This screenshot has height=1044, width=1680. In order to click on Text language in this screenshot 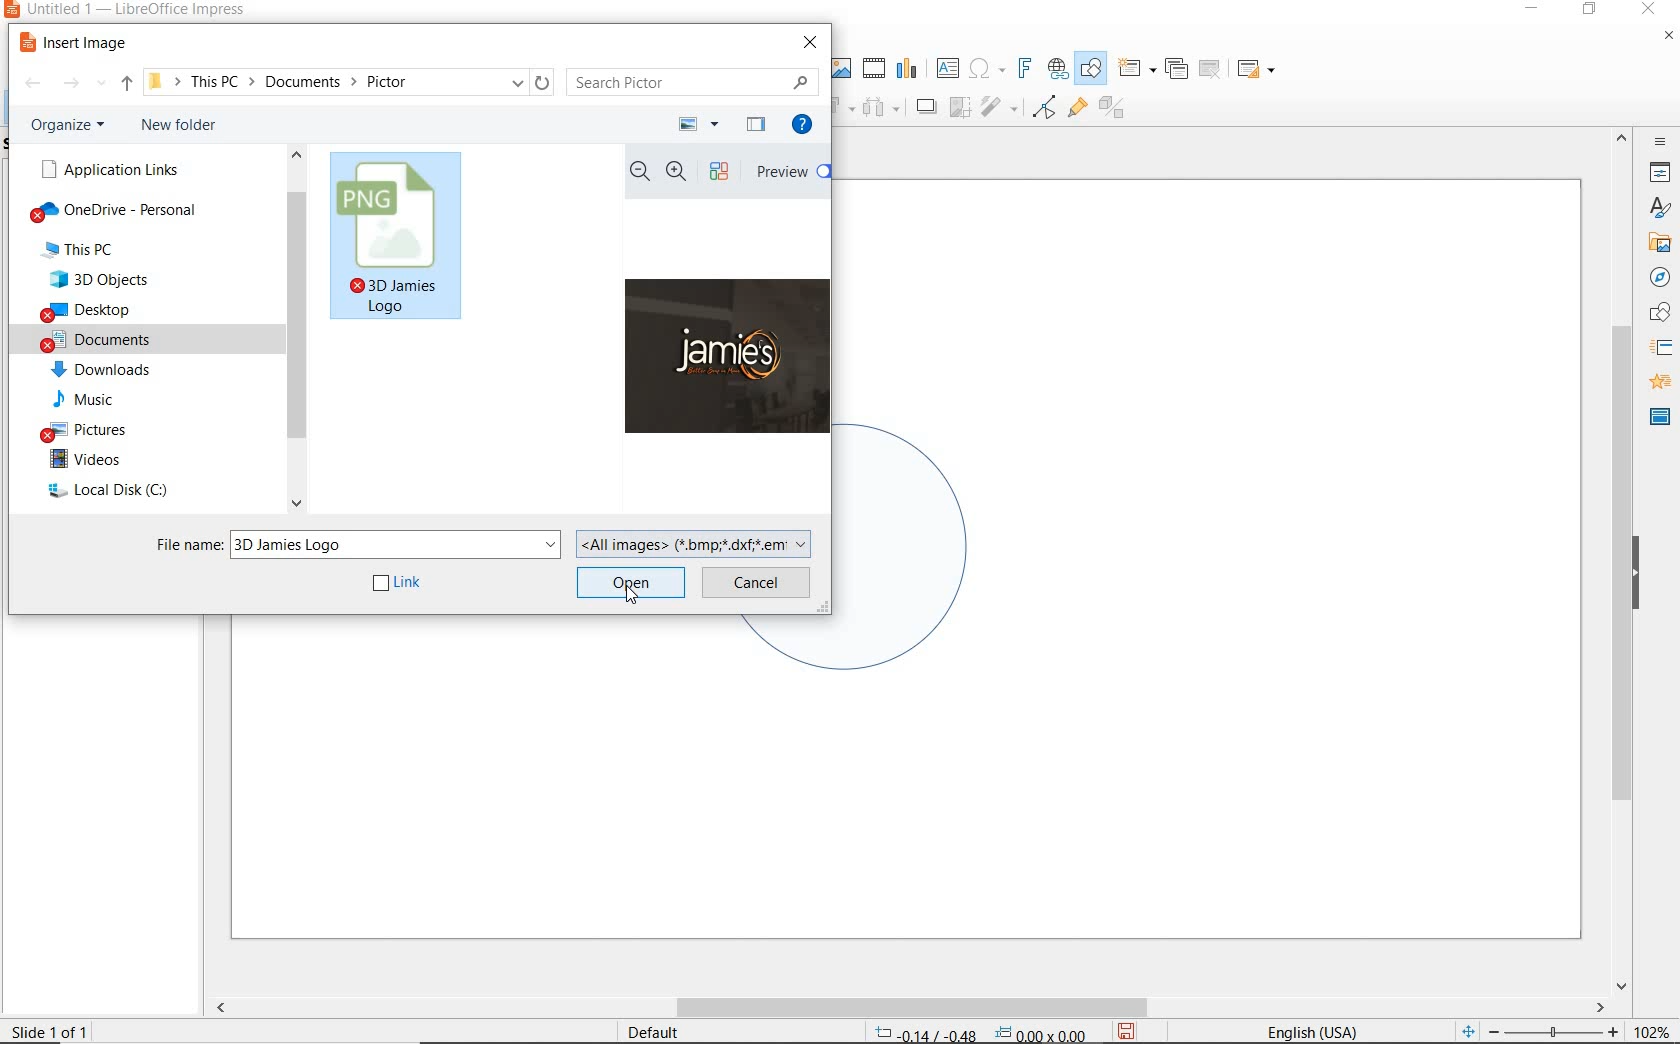, I will do `click(1309, 1030)`.